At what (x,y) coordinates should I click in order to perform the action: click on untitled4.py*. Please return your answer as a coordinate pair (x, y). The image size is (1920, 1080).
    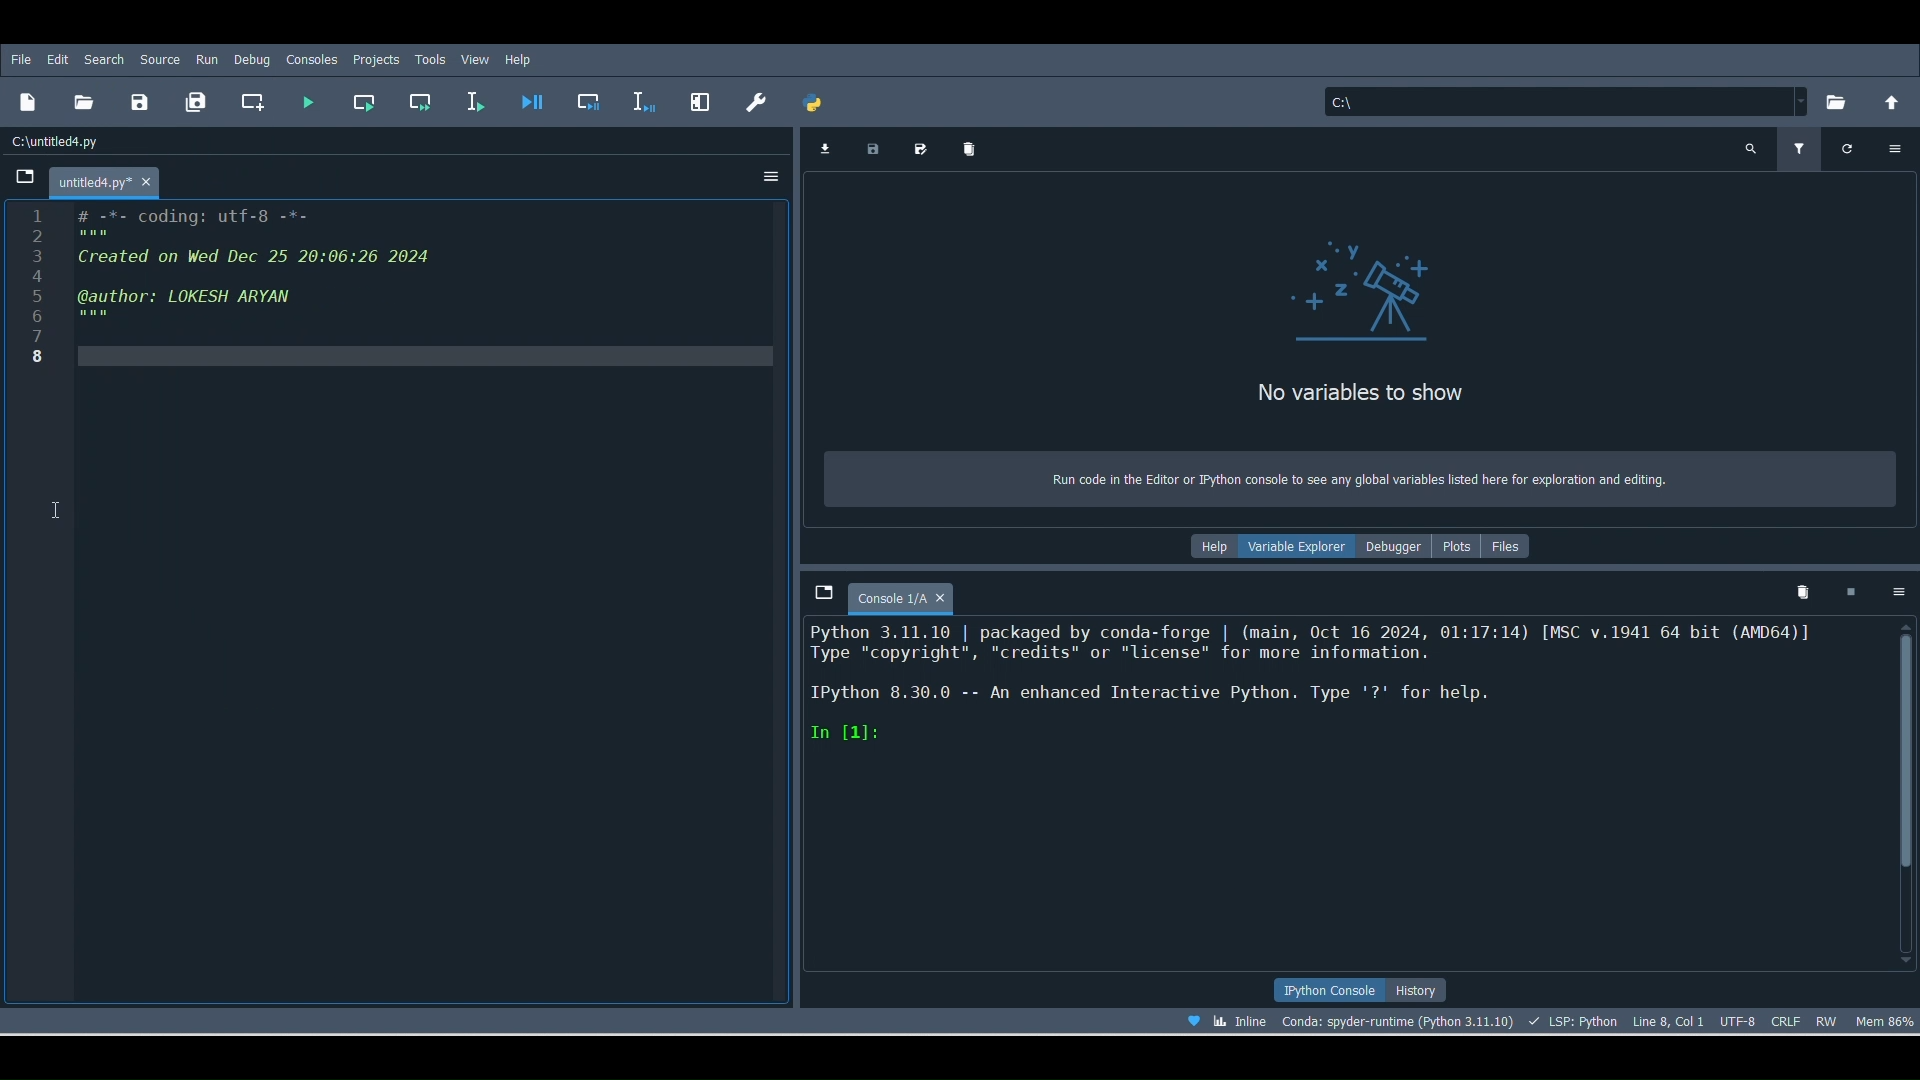
    Looking at the image, I should click on (120, 182).